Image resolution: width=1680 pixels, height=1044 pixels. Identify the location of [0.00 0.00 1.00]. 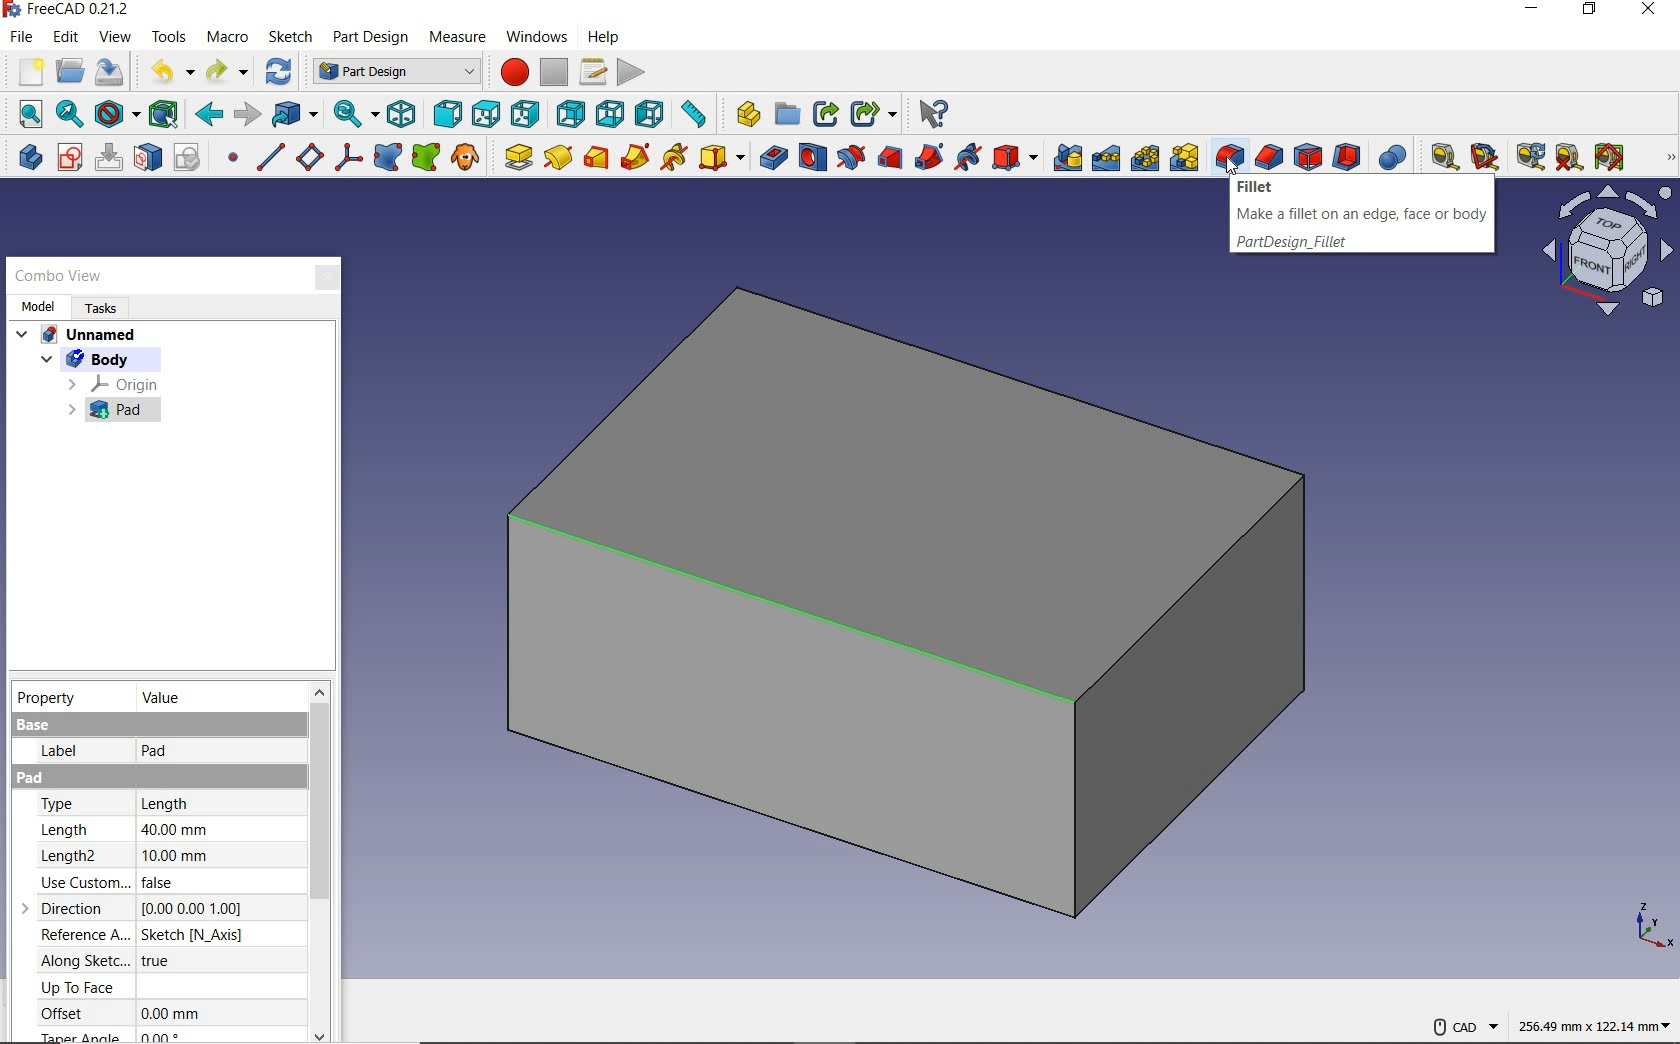
(192, 908).